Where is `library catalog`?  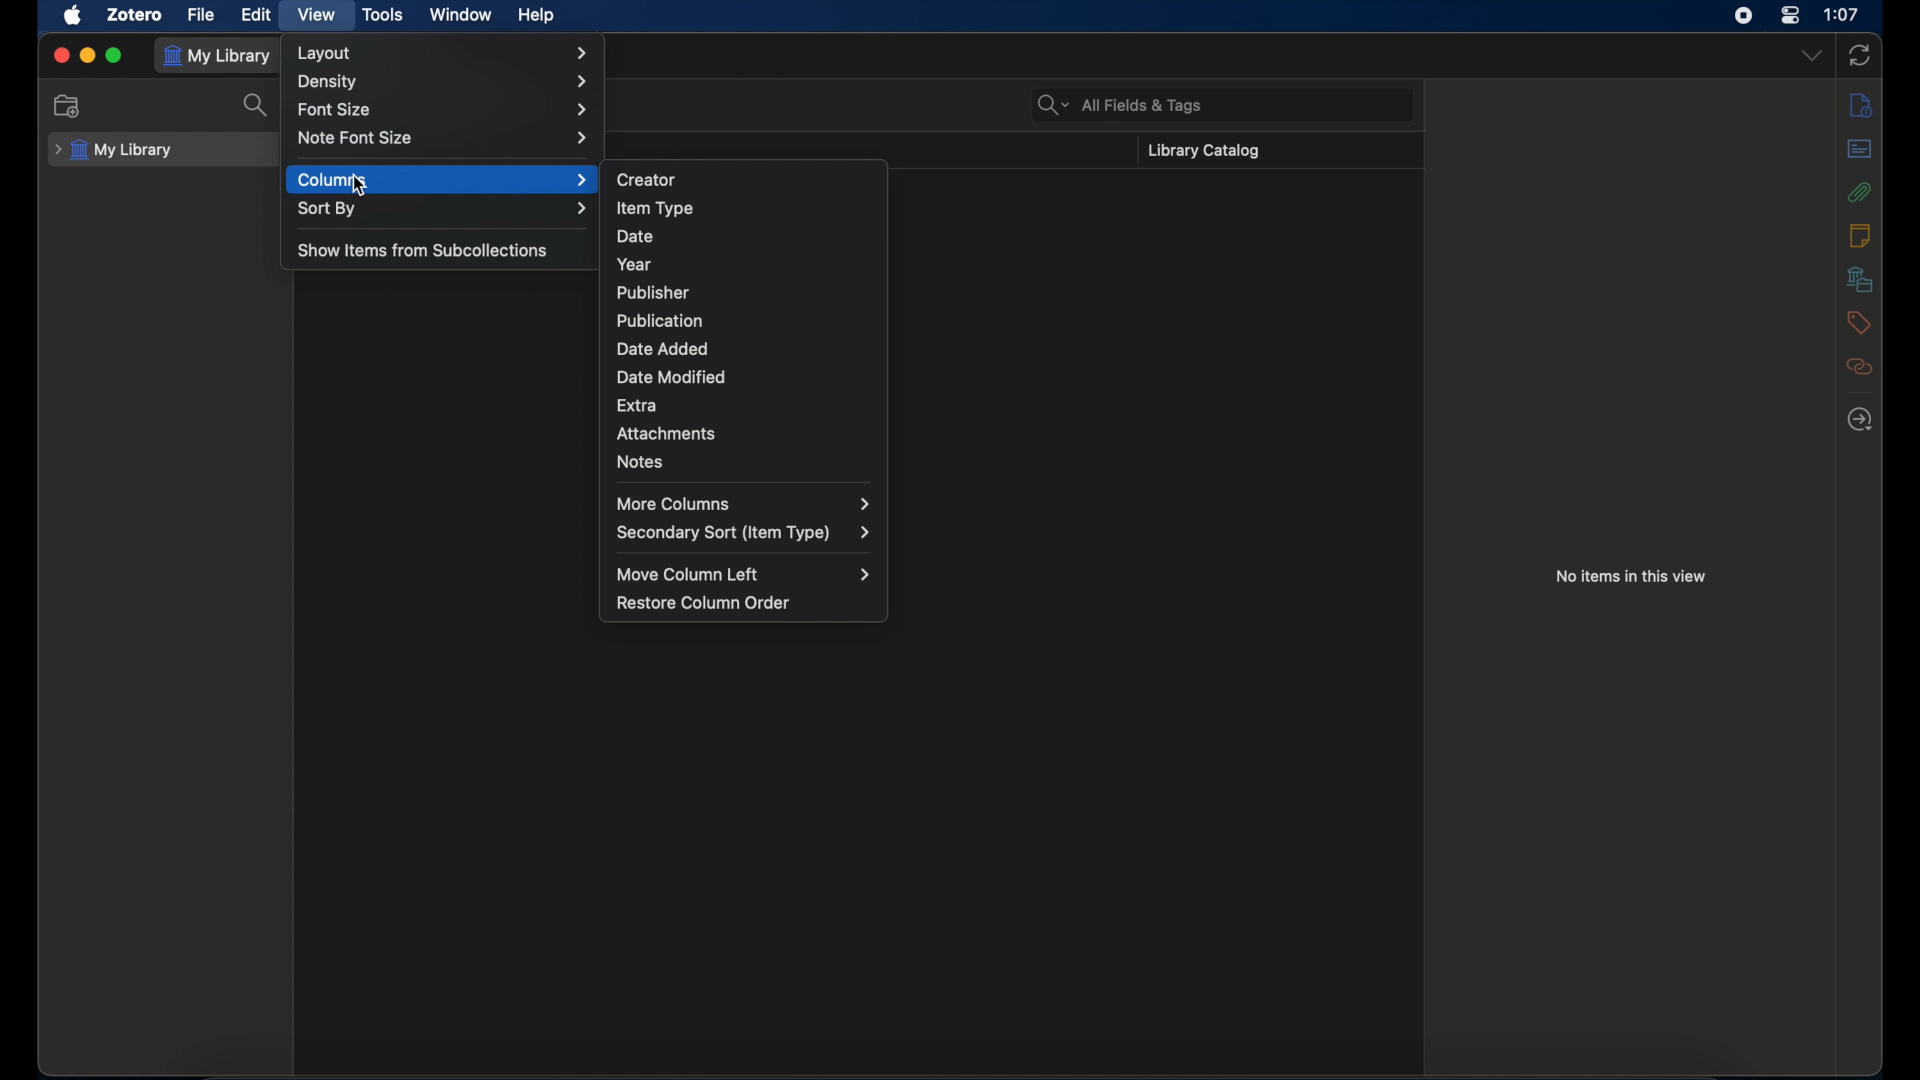 library catalog is located at coordinates (1201, 151).